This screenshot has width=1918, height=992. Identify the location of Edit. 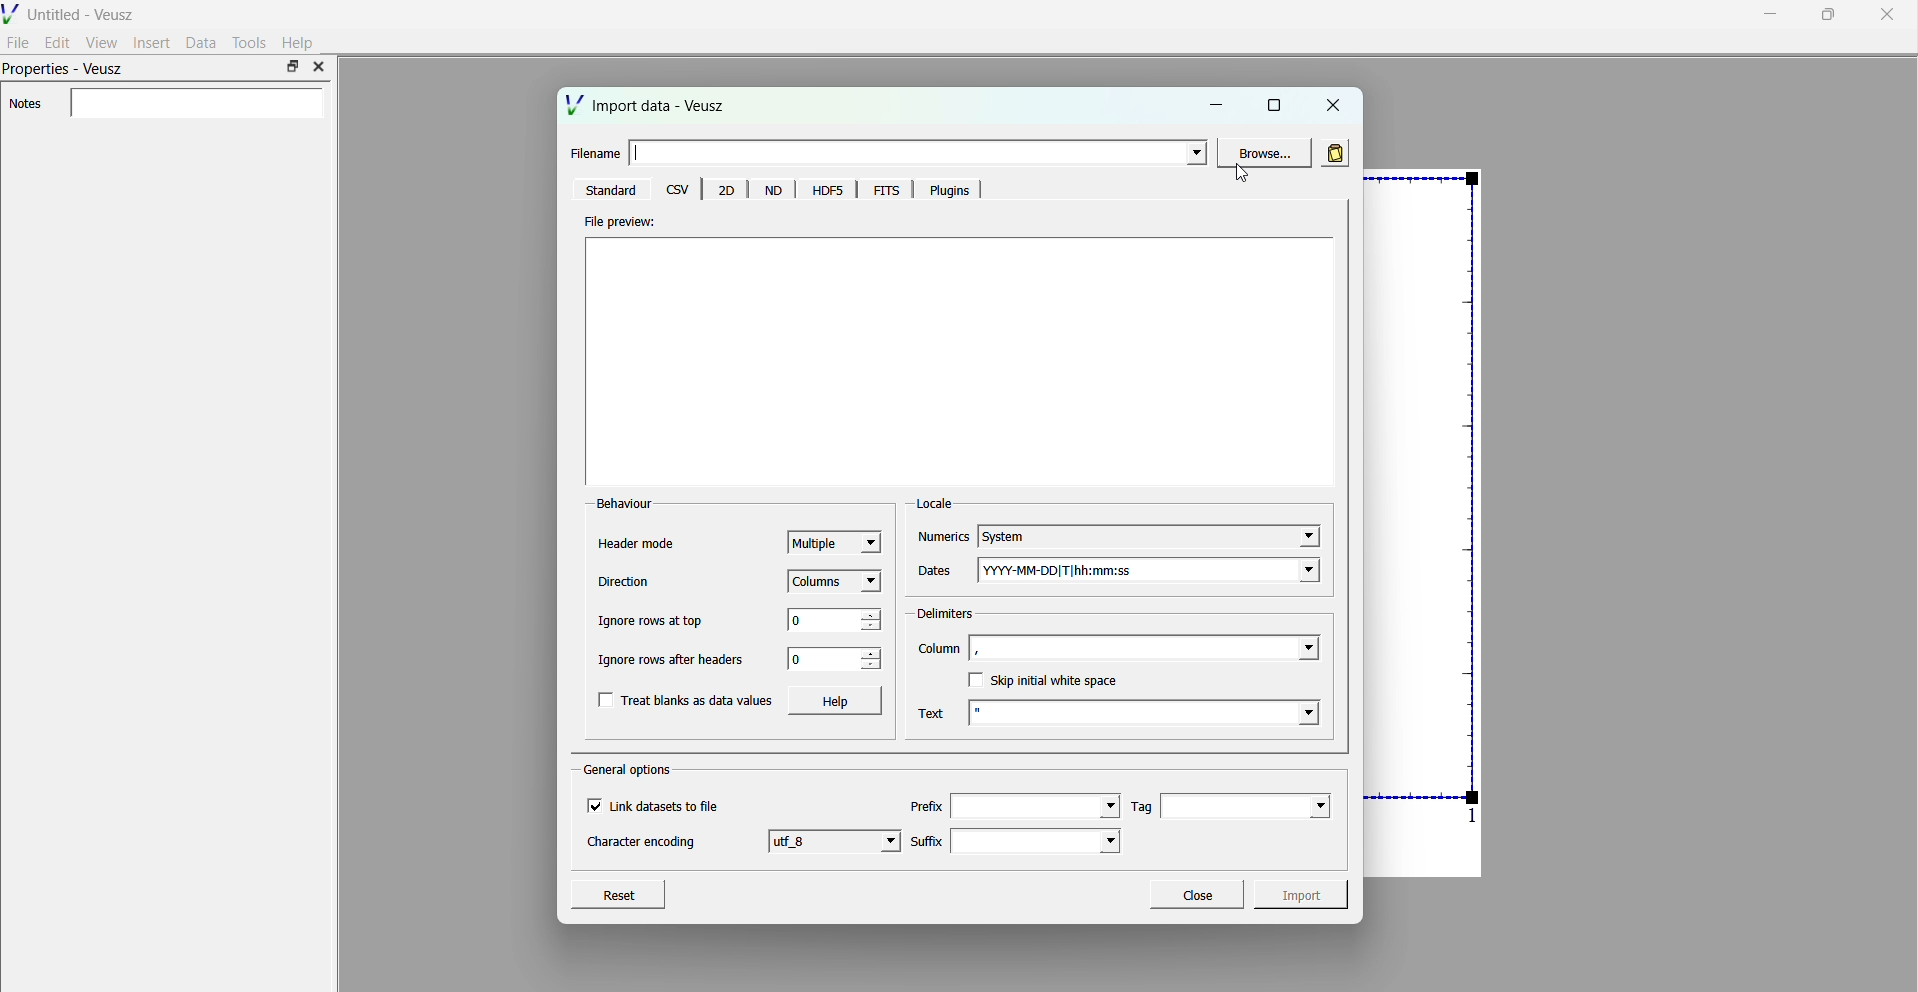
(58, 42).